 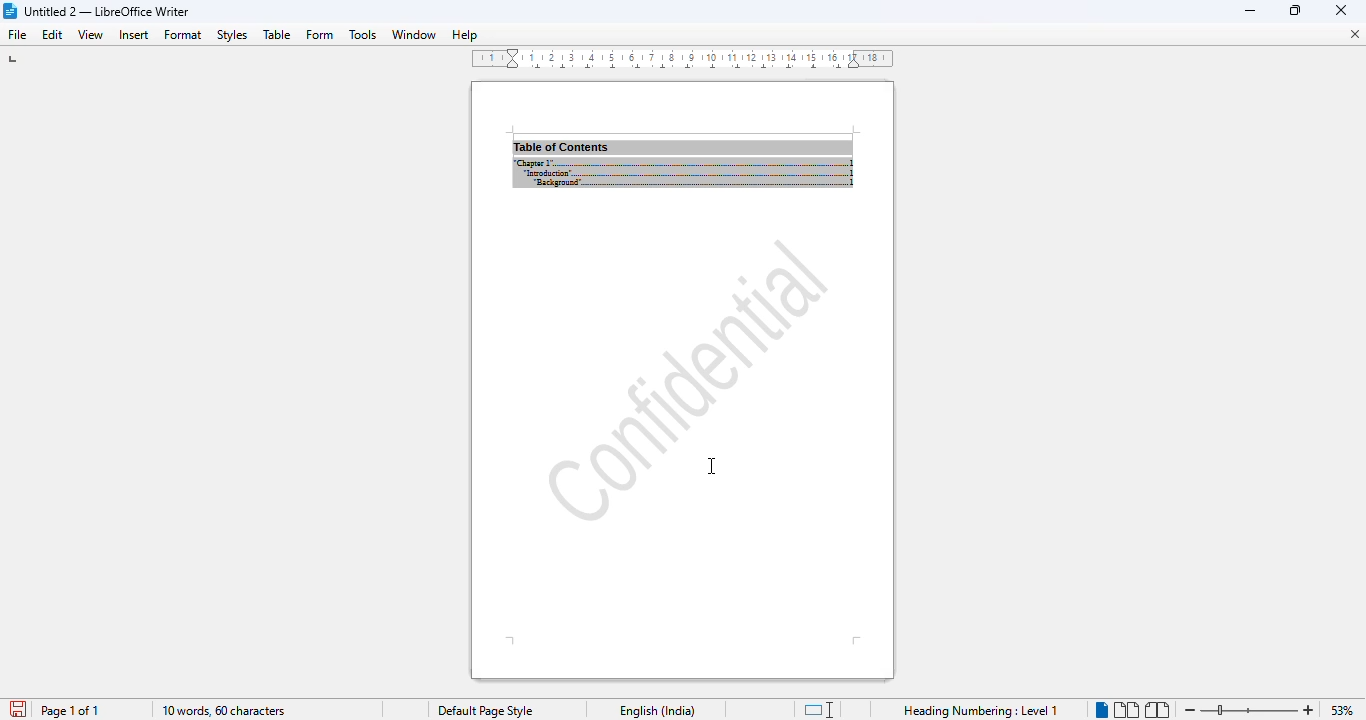 I want to click on logo, so click(x=10, y=11).